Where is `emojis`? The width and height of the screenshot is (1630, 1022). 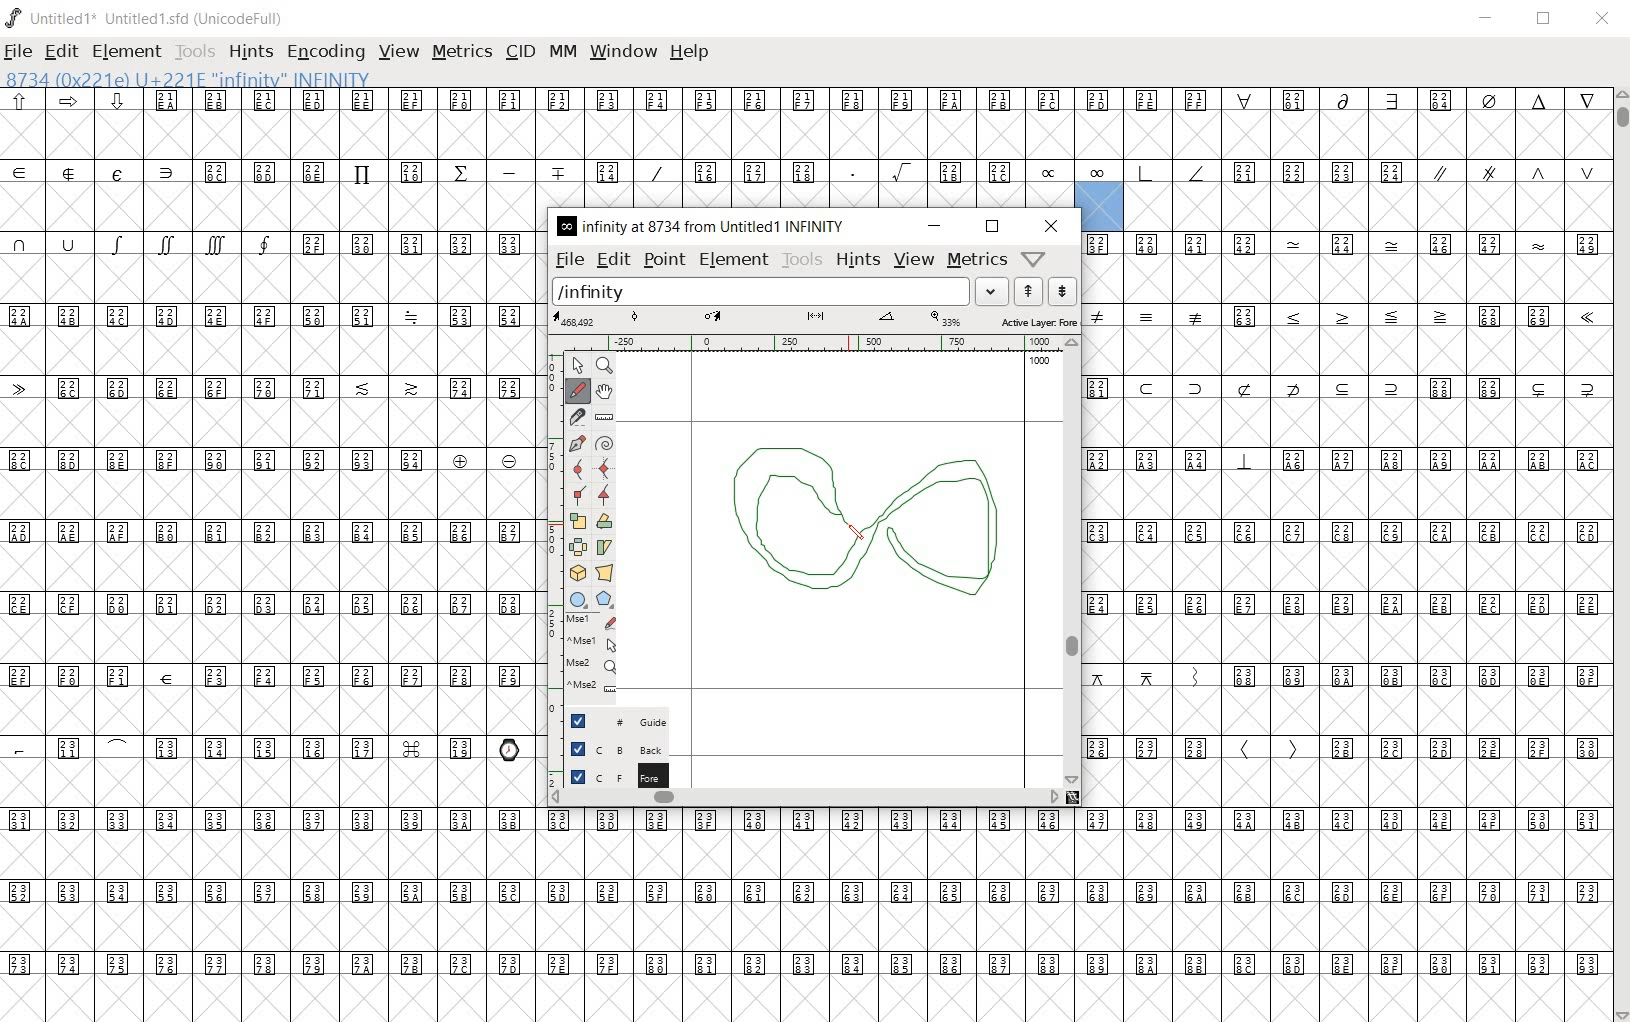 emojis is located at coordinates (513, 747).